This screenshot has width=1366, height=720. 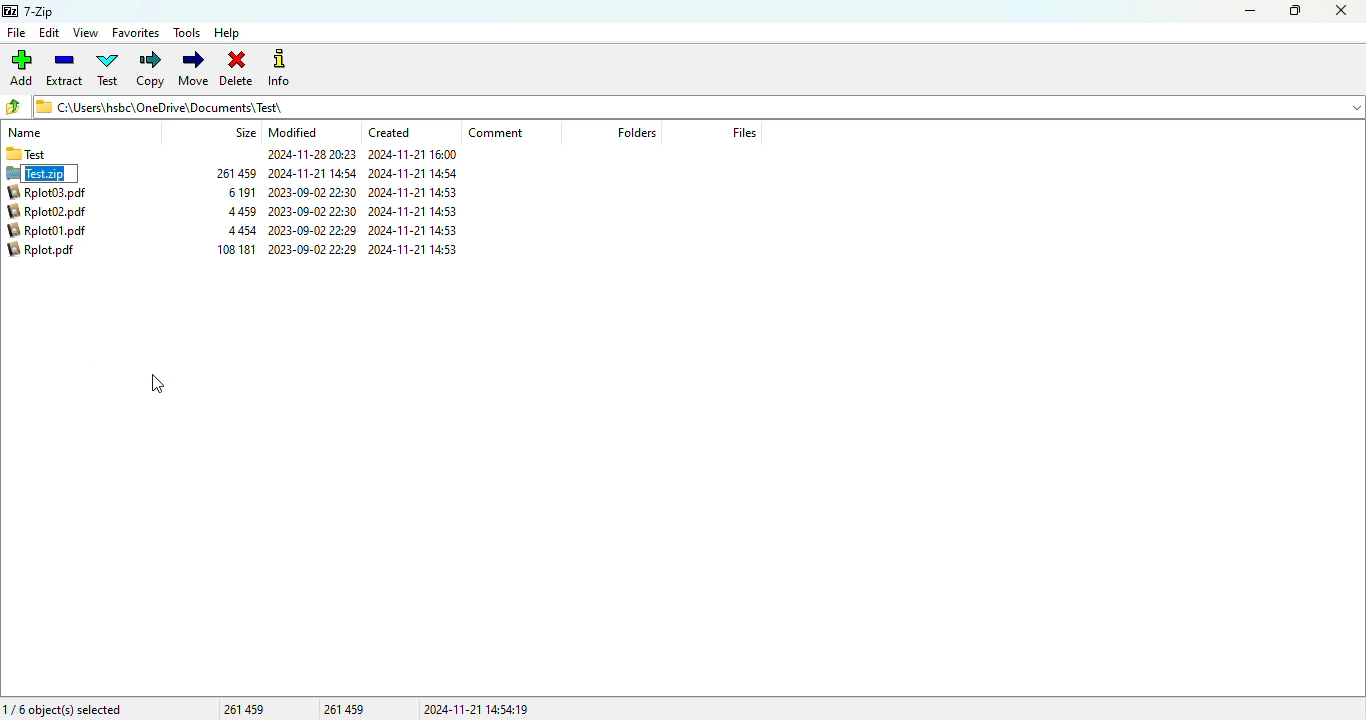 What do you see at coordinates (415, 155) in the screenshot?
I see `2024-11-21 16:00` at bounding box center [415, 155].